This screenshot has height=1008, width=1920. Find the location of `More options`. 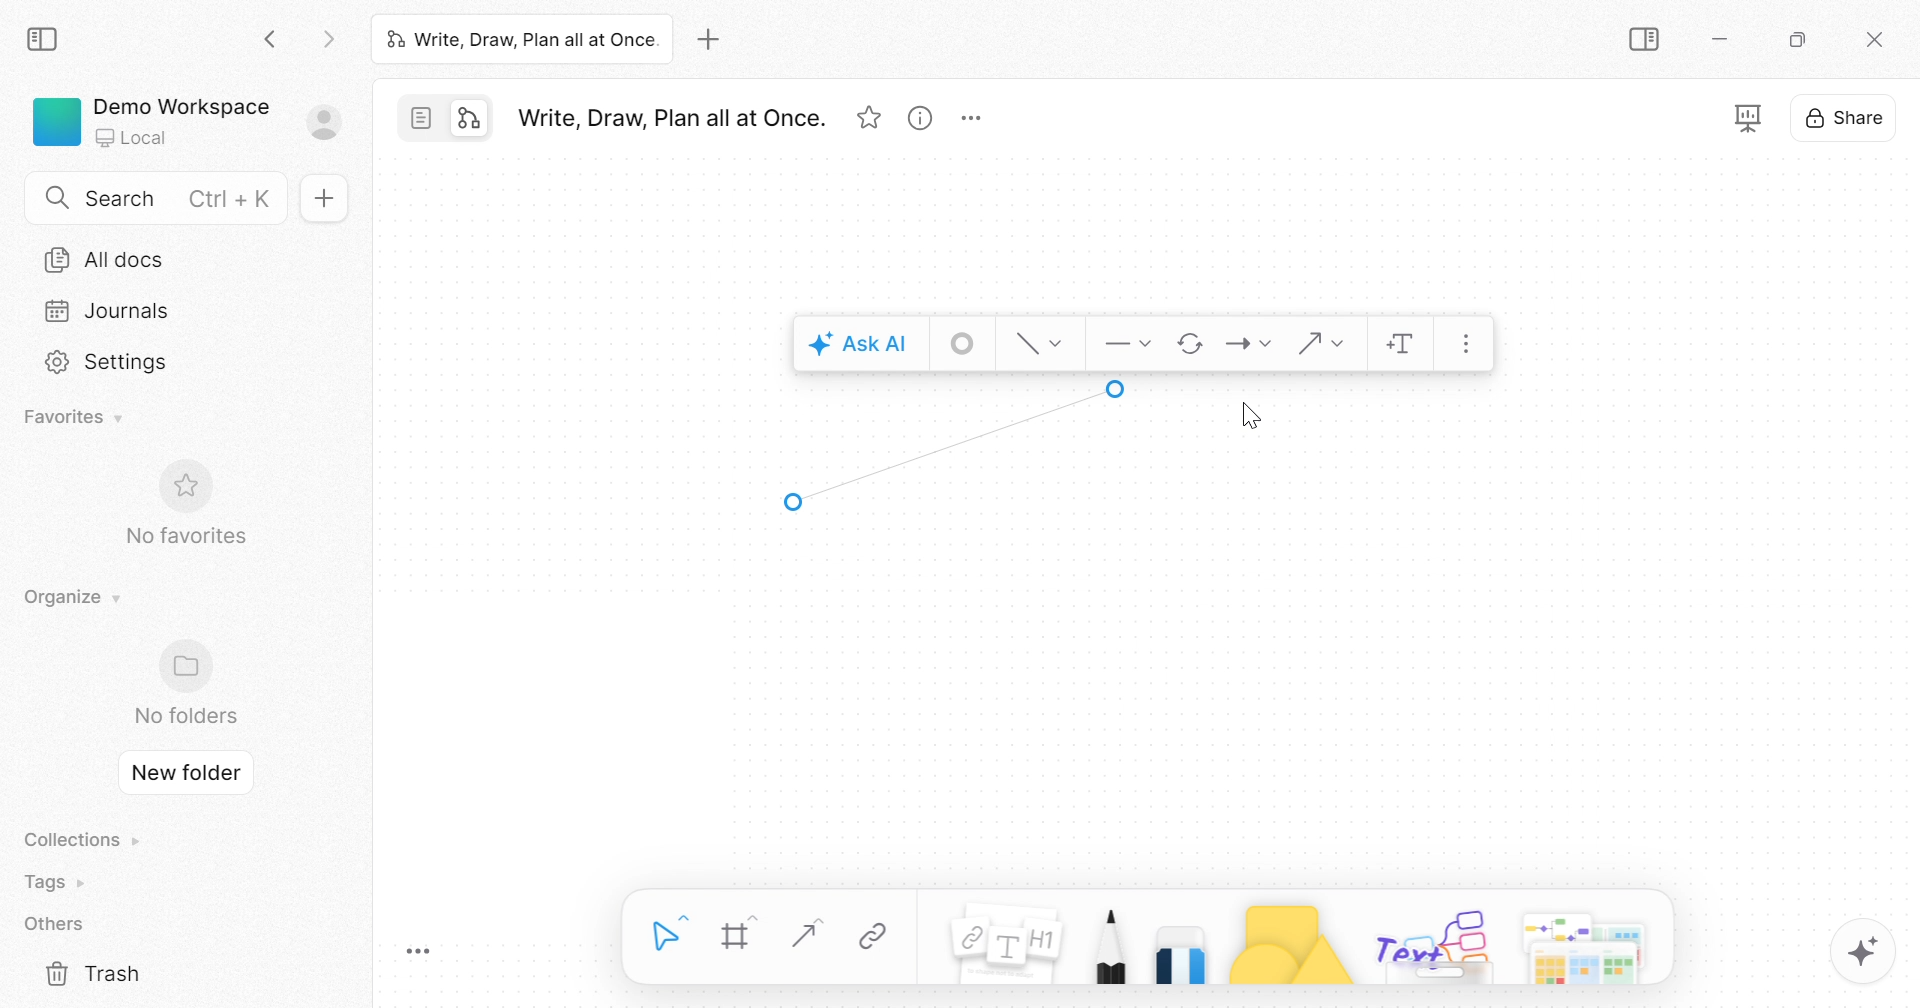

More options is located at coordinates (1587, 943).